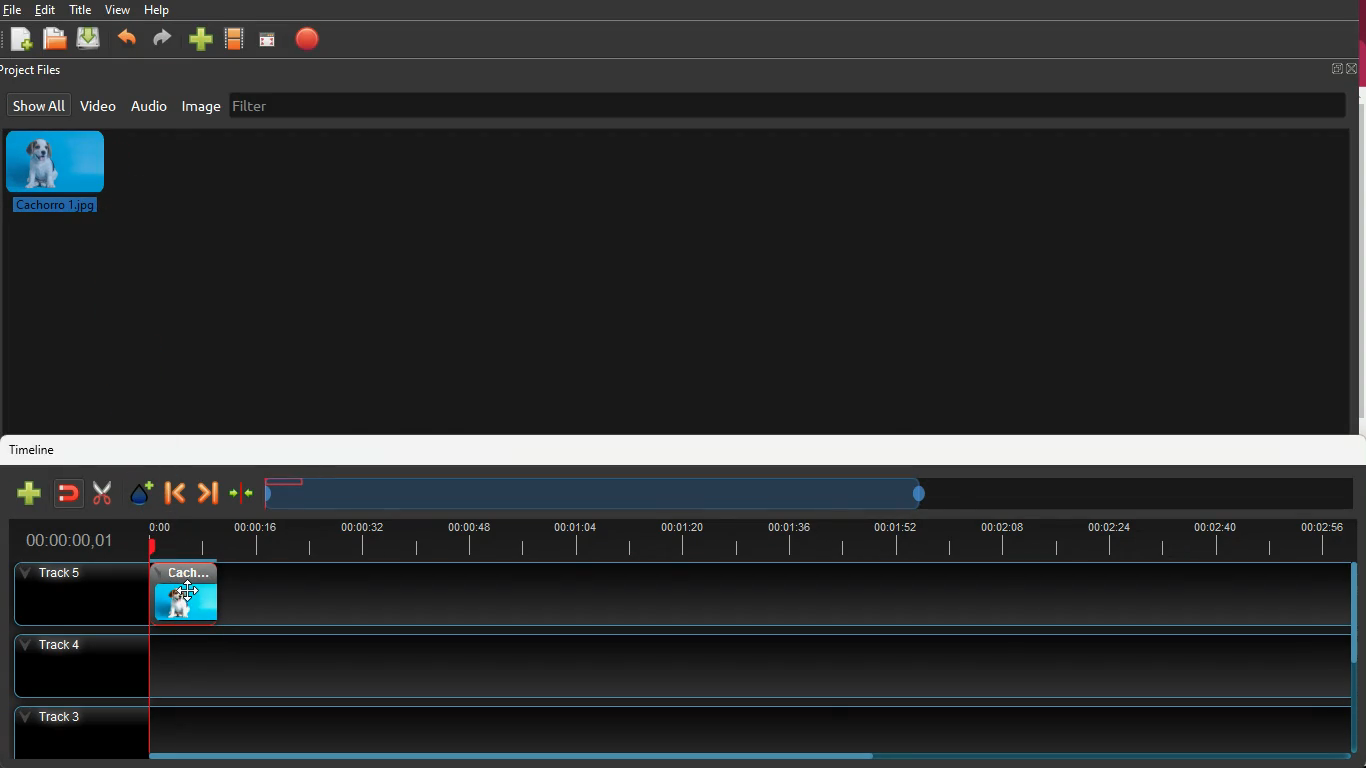 The image size is (1366, 768). Describe the element at coordinates (67, 176) in the screenshot. I see `image` at that location.